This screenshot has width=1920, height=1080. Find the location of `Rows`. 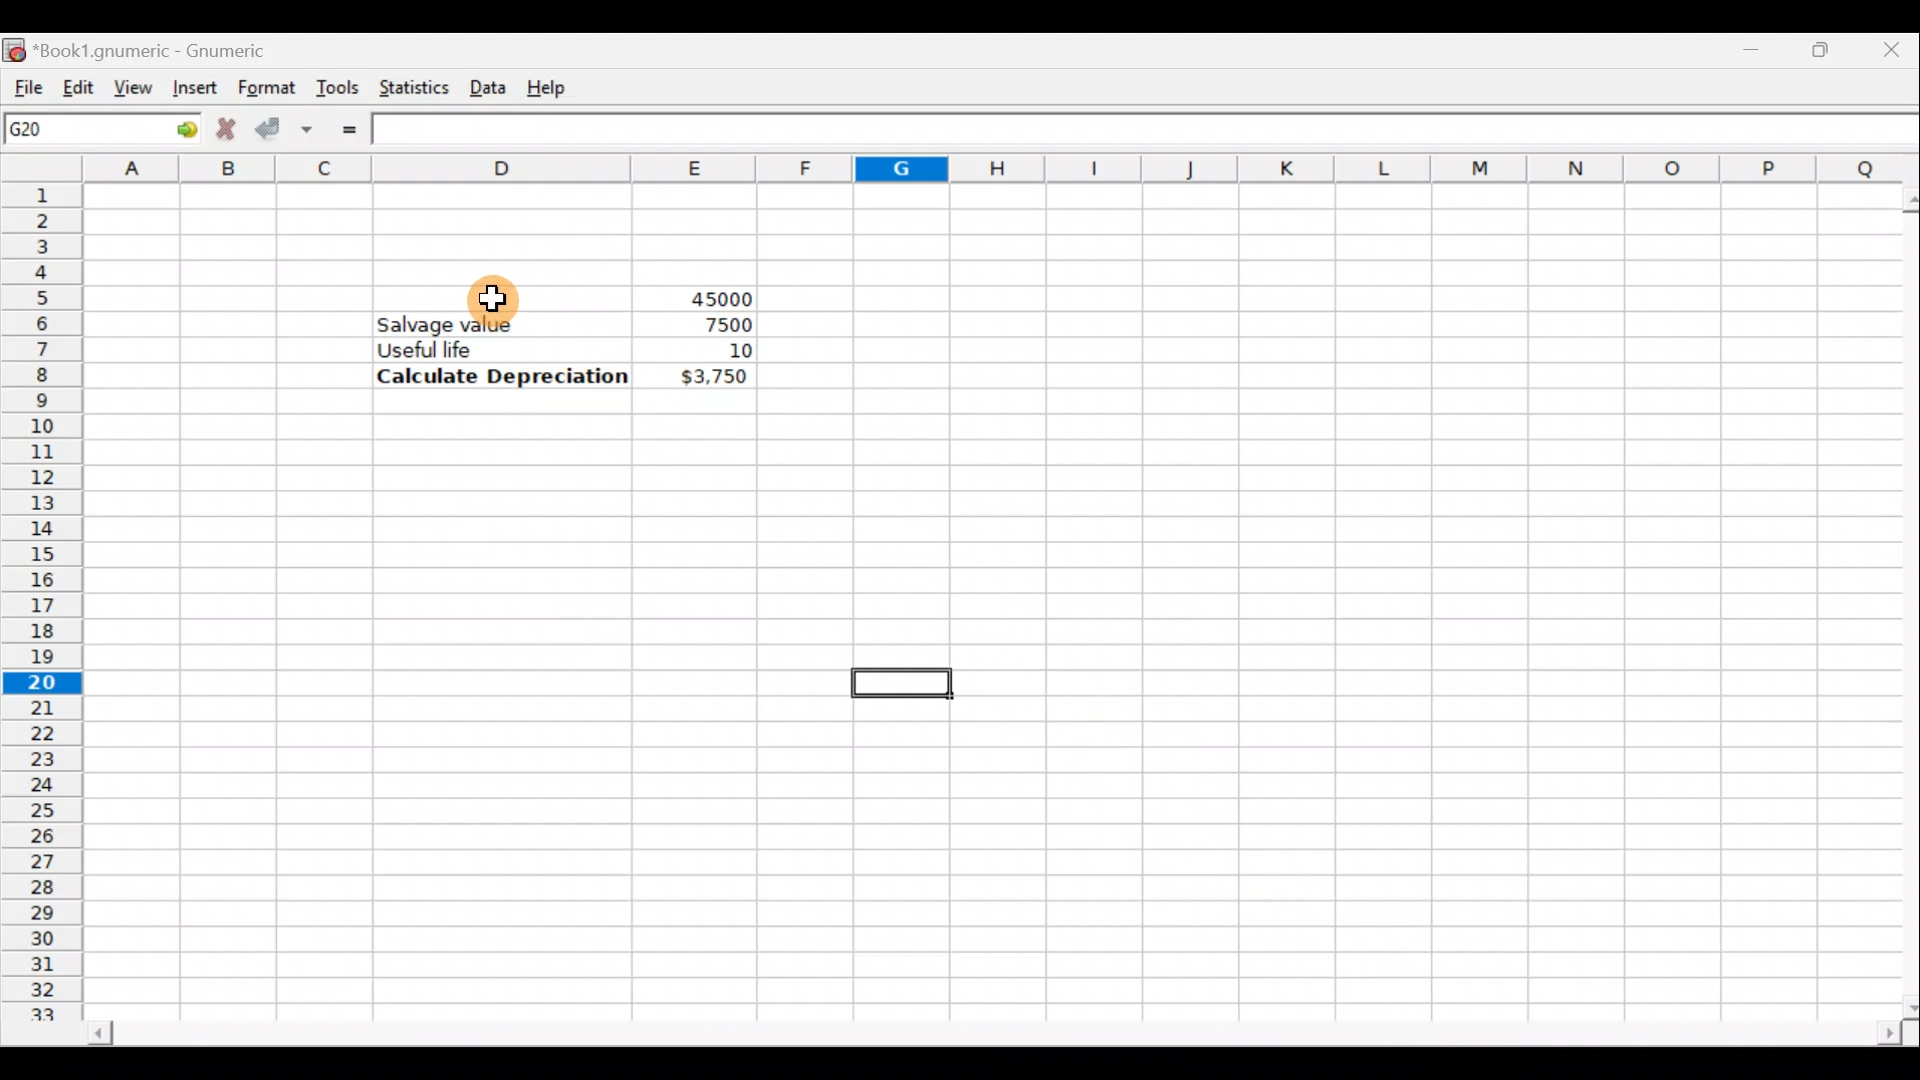

Rows is located at coordinates (44, 591).